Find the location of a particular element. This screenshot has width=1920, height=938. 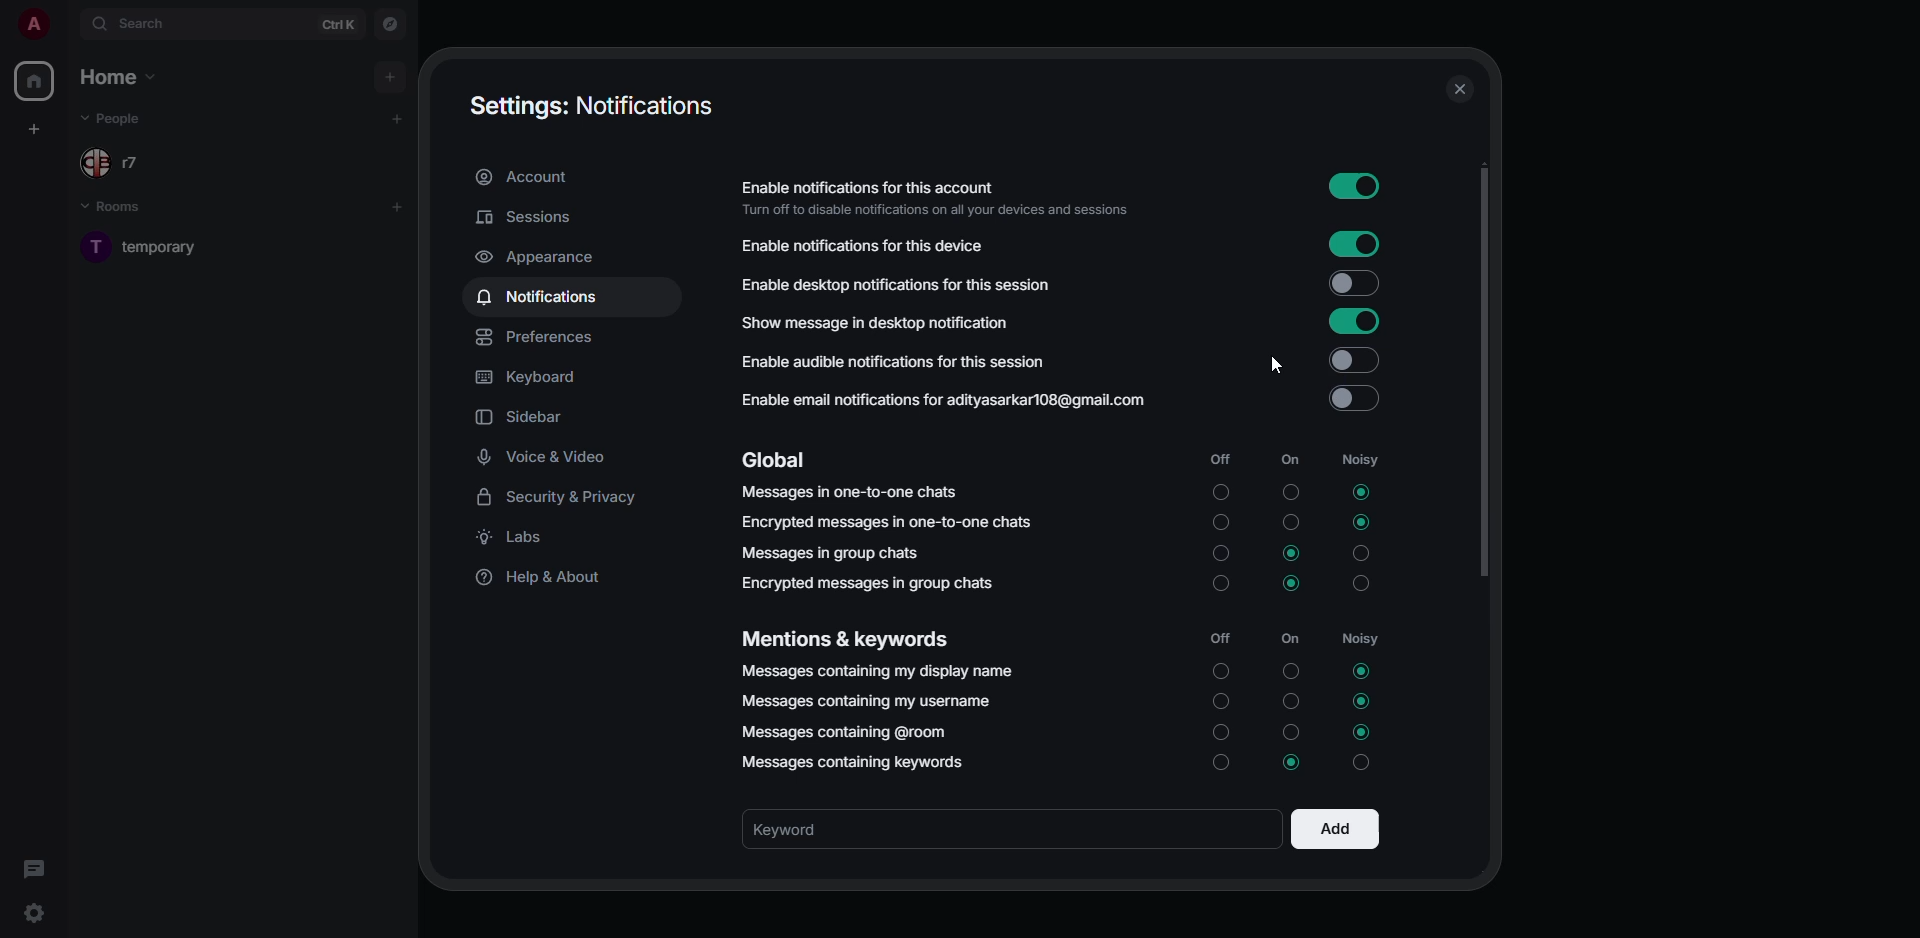

enabled is located at coordinates (1356, 283).